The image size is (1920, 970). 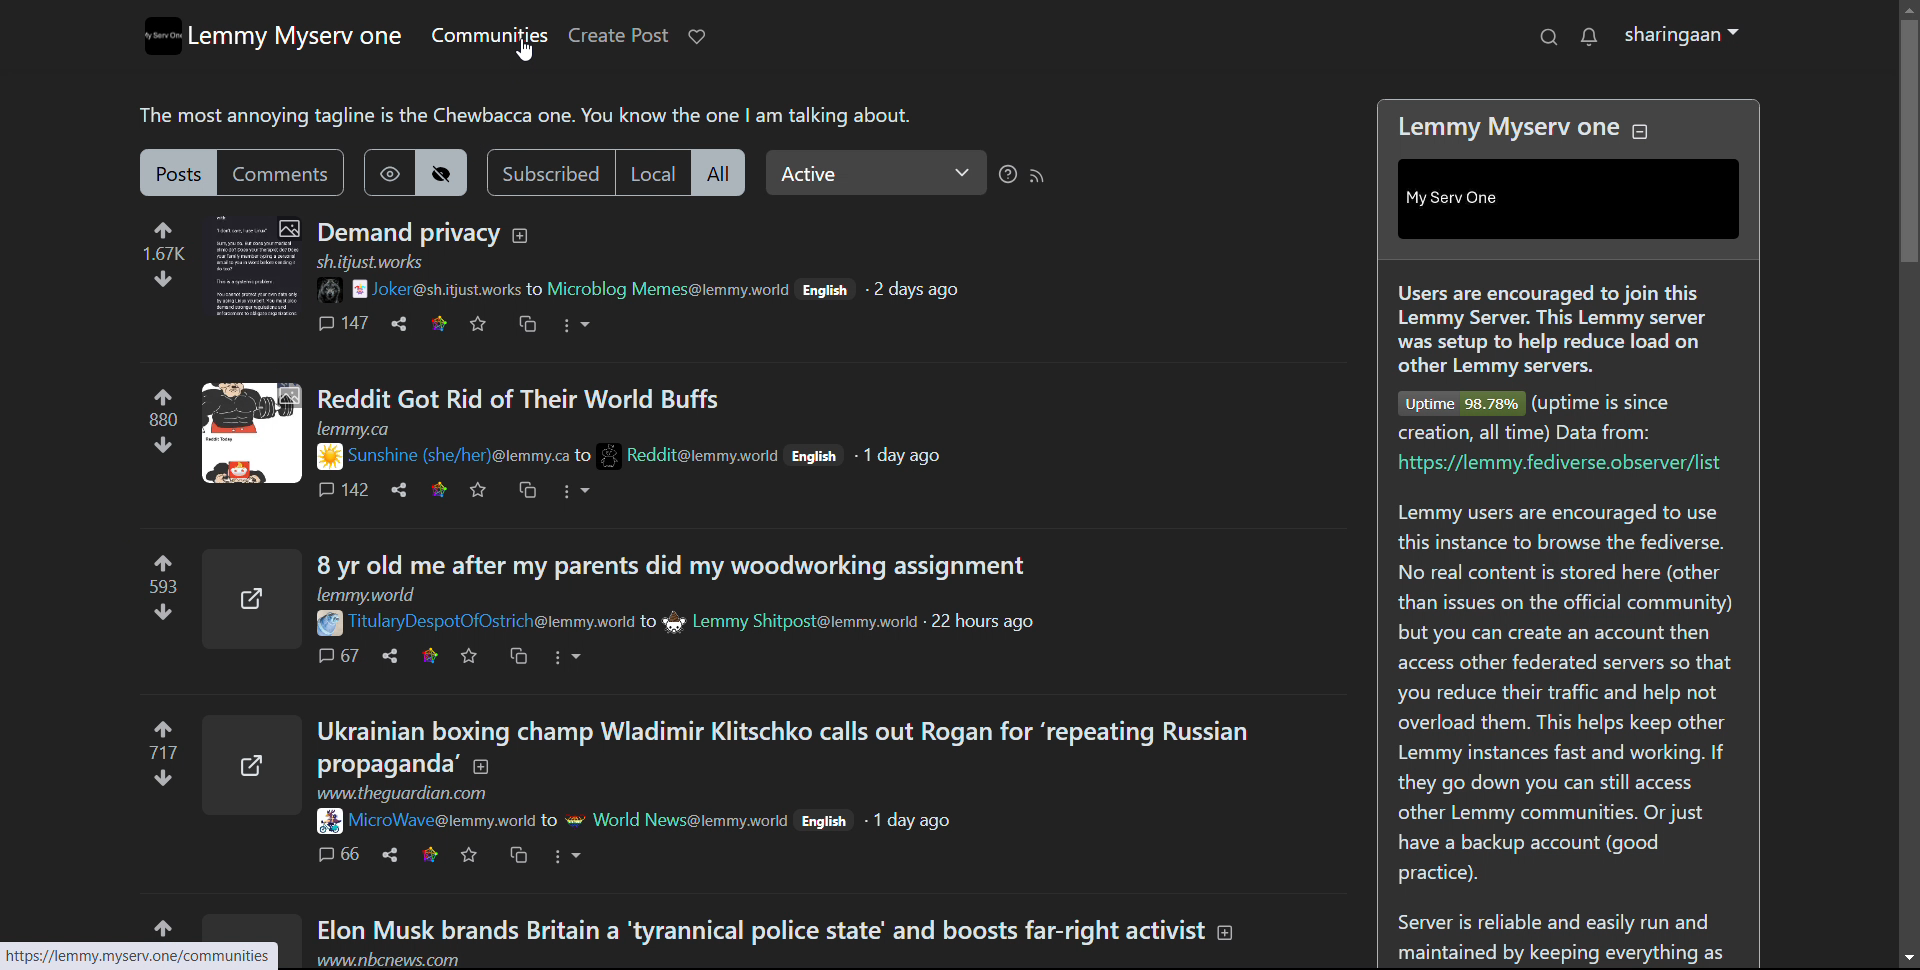 I want to click on downvote, so click(x=161, y=444).